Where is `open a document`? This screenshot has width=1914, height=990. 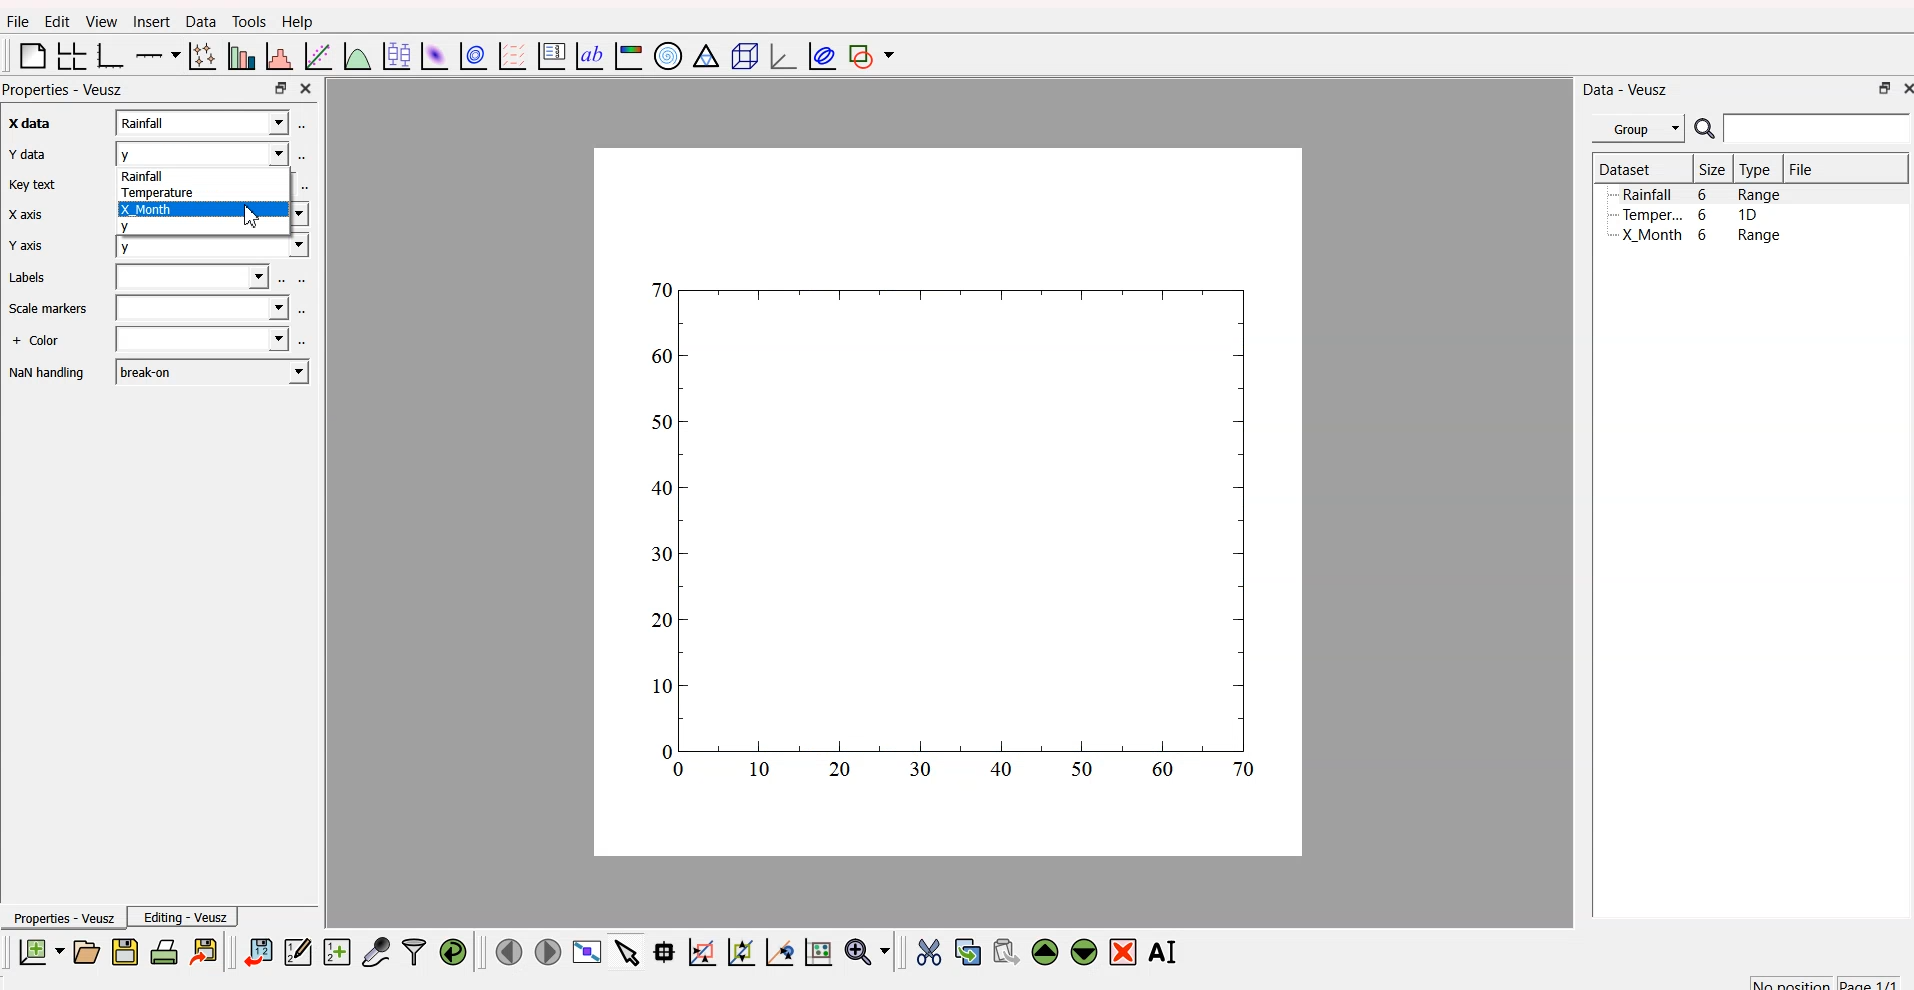 open a document is located at coordinates (85, 950).